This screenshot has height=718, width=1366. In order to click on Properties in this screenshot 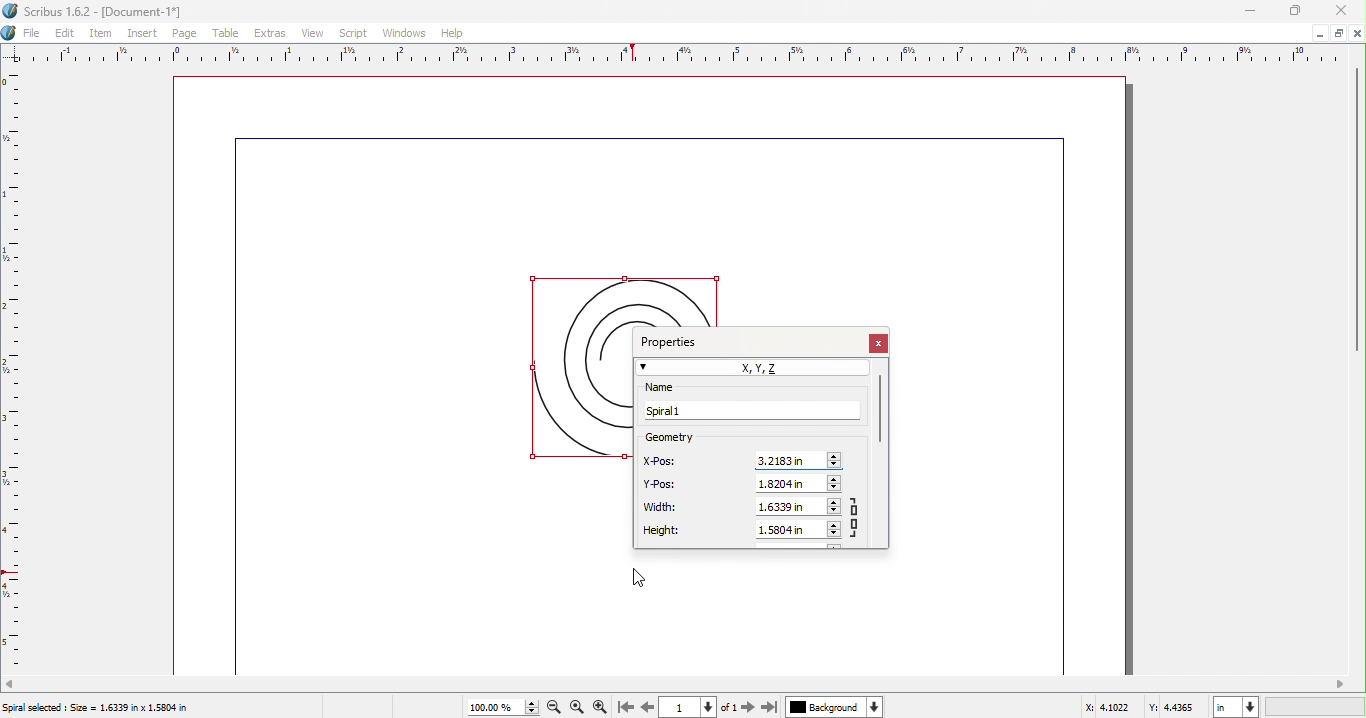, I will do `click(676, 339)`.